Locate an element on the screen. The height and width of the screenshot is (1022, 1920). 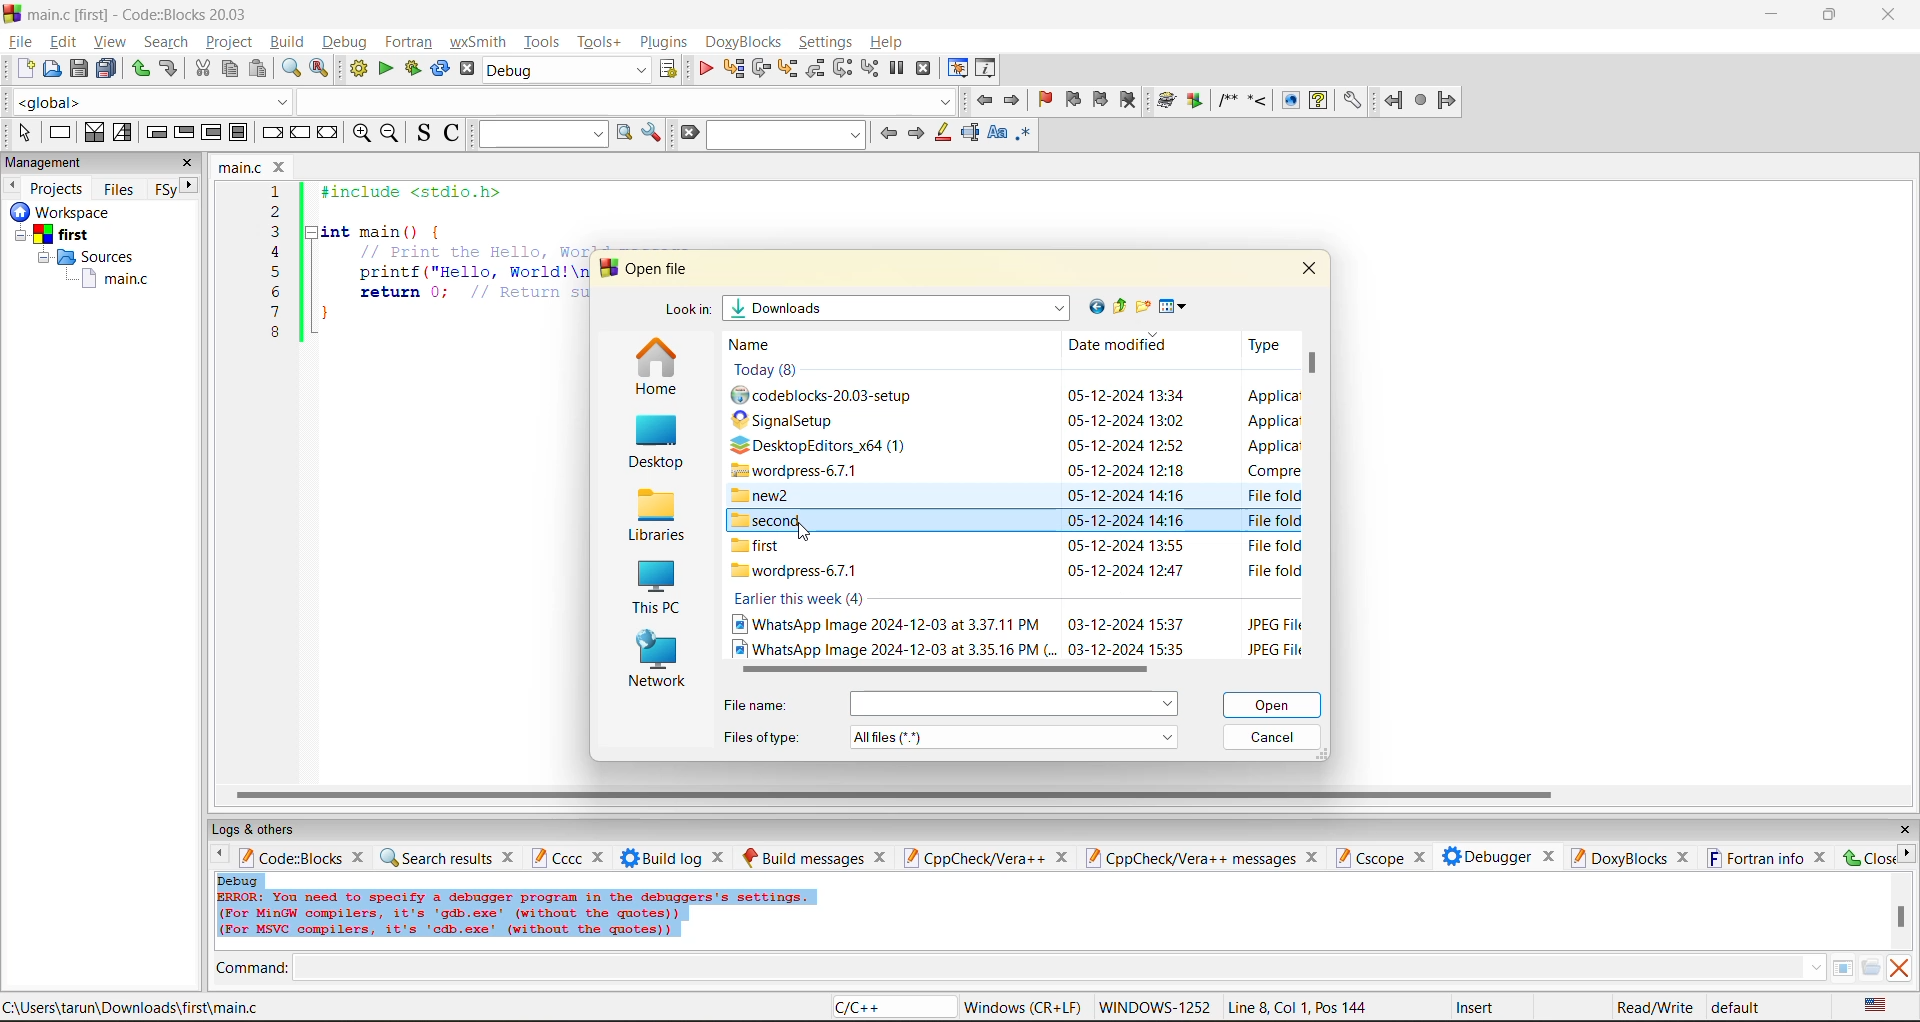
up one level is located at coordinates (1119, 307).